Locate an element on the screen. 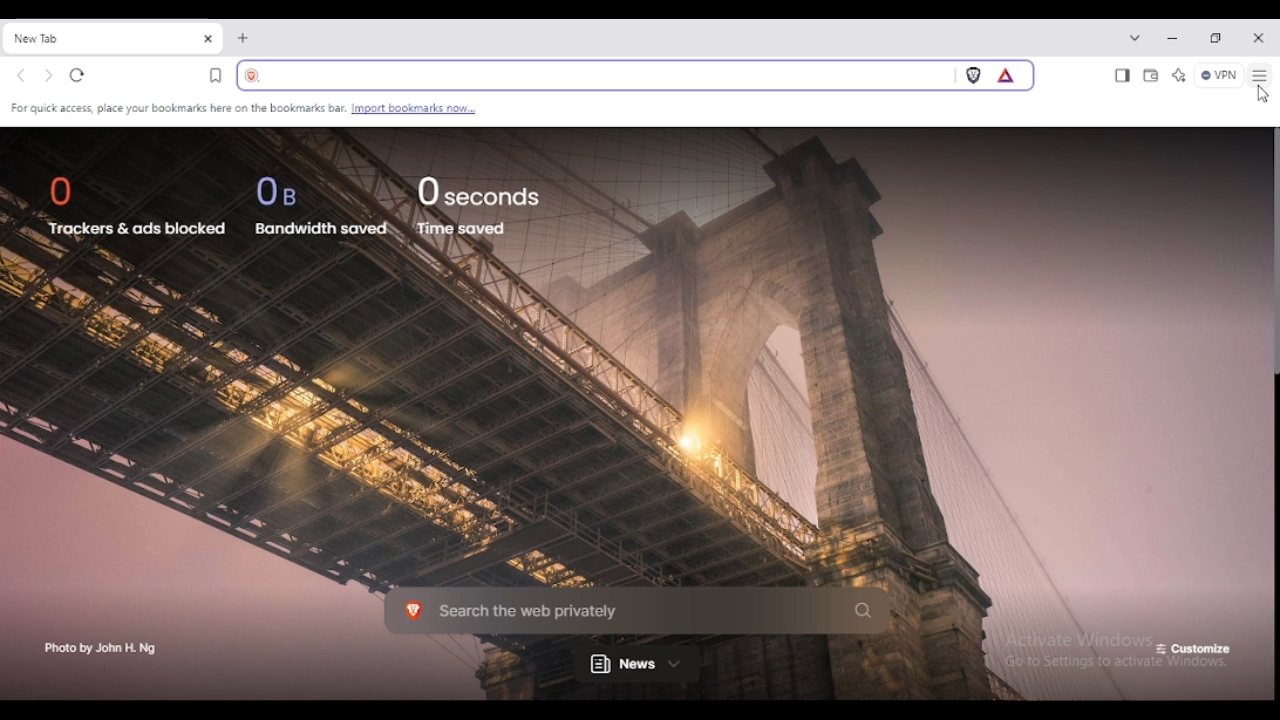 This screenshot has height=720, width=1280. brave rewards panel is located at coordinates (1006, 75).